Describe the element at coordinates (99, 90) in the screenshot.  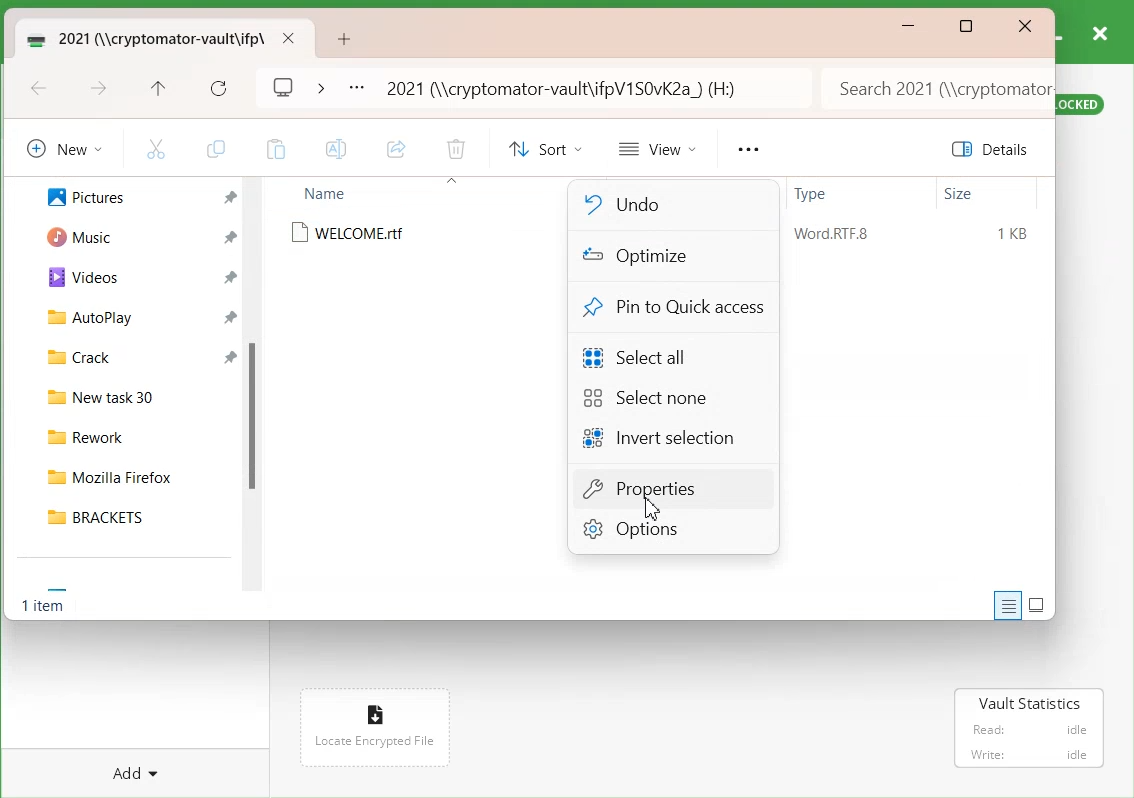
I see `Go forward` at that location.